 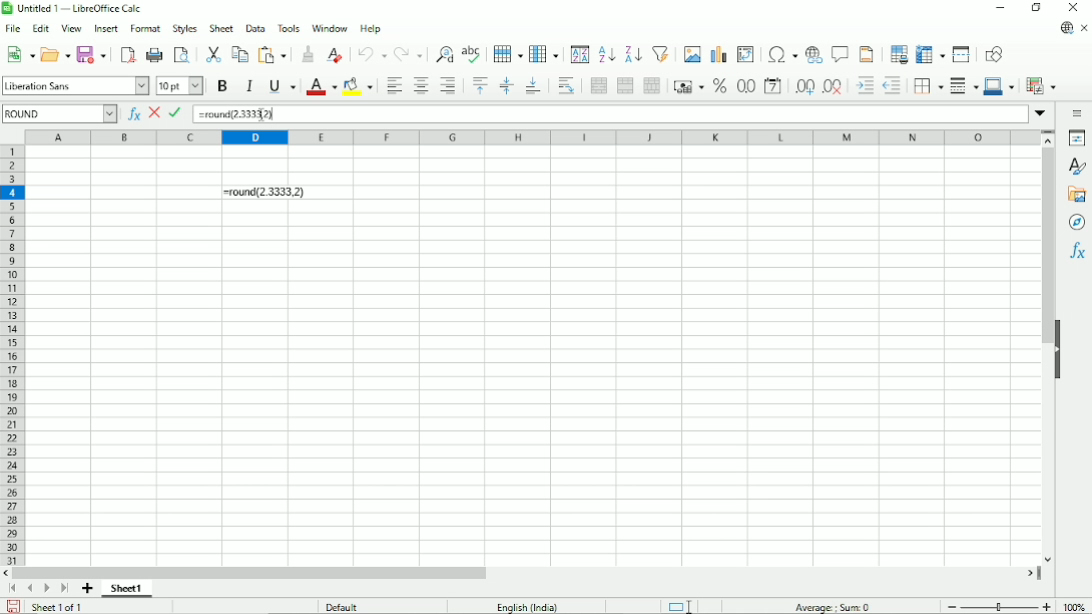 What do you see at coordinates (1001, 87) in the screenshot?
I see `Border color` at bounding box center [1001, 87].